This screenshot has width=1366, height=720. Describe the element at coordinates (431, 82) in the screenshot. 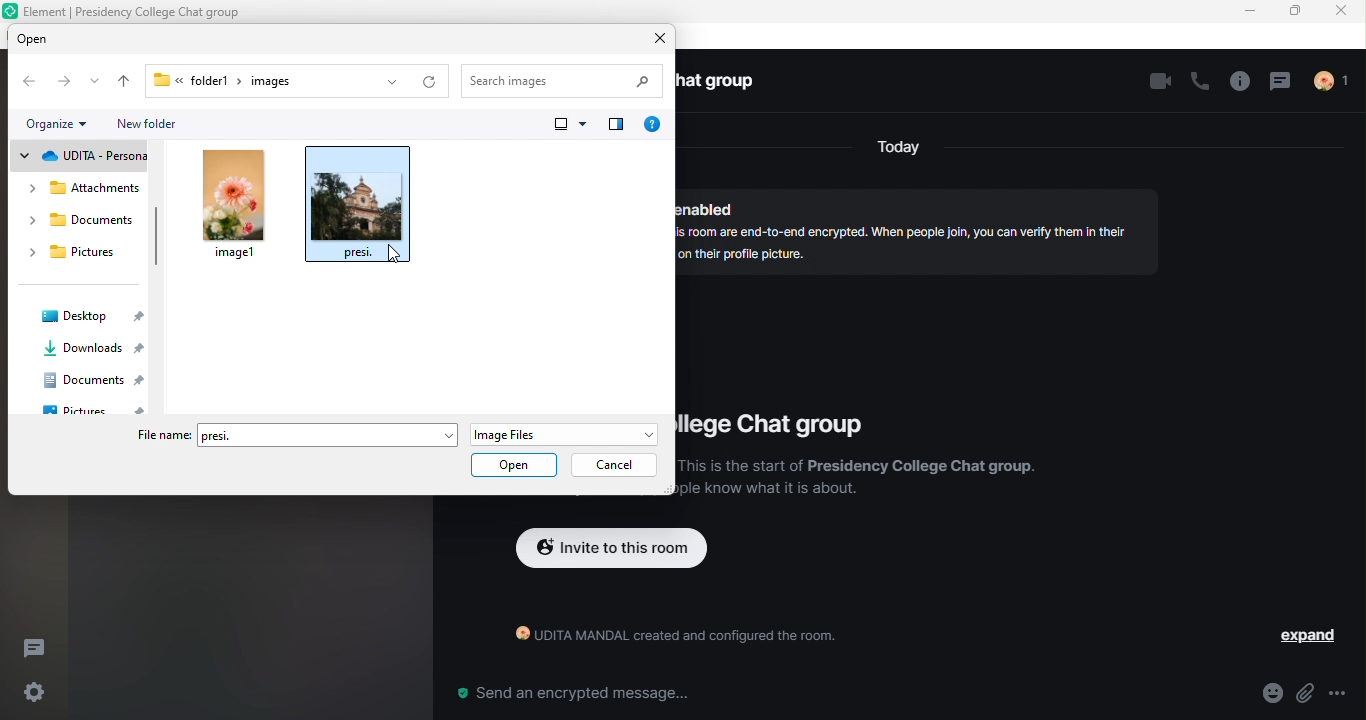

I see `refresh` at that location.